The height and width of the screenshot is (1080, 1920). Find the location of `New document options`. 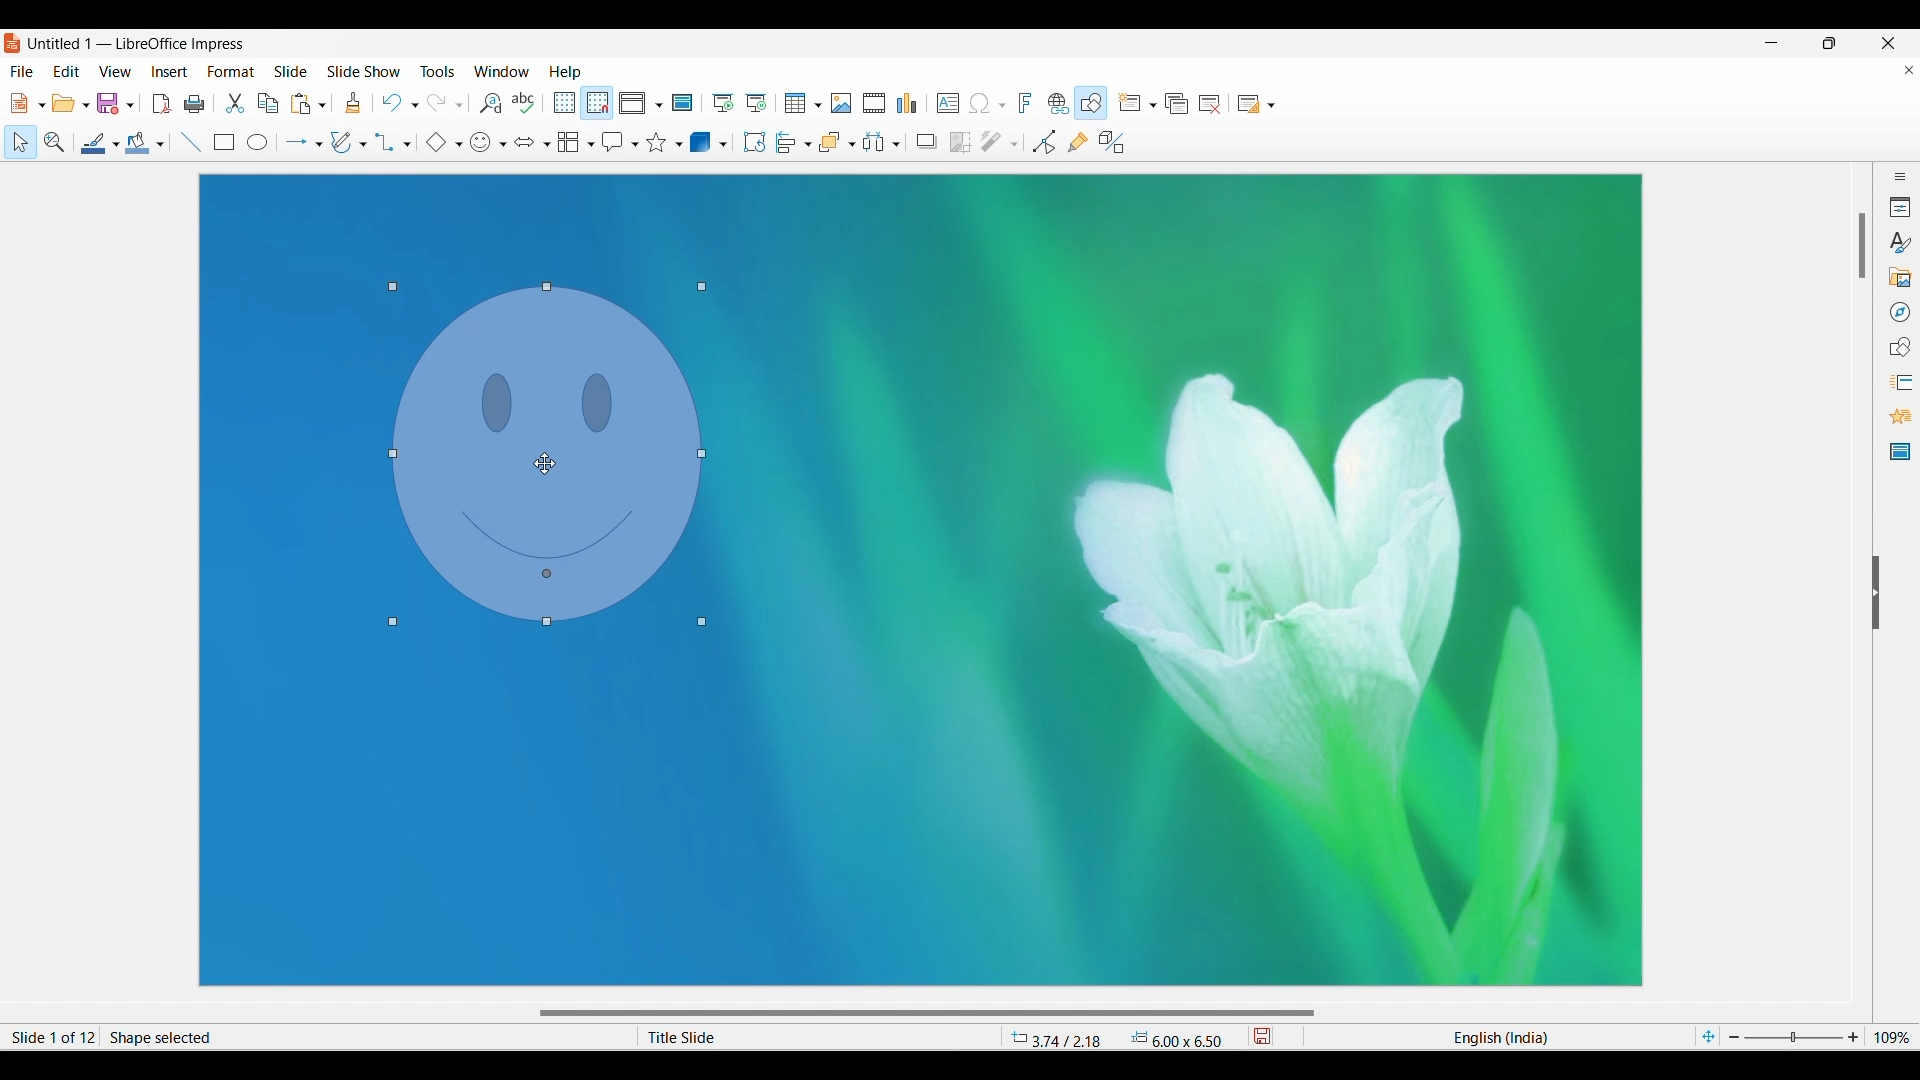

New document options is located at coordinates (41, 105).